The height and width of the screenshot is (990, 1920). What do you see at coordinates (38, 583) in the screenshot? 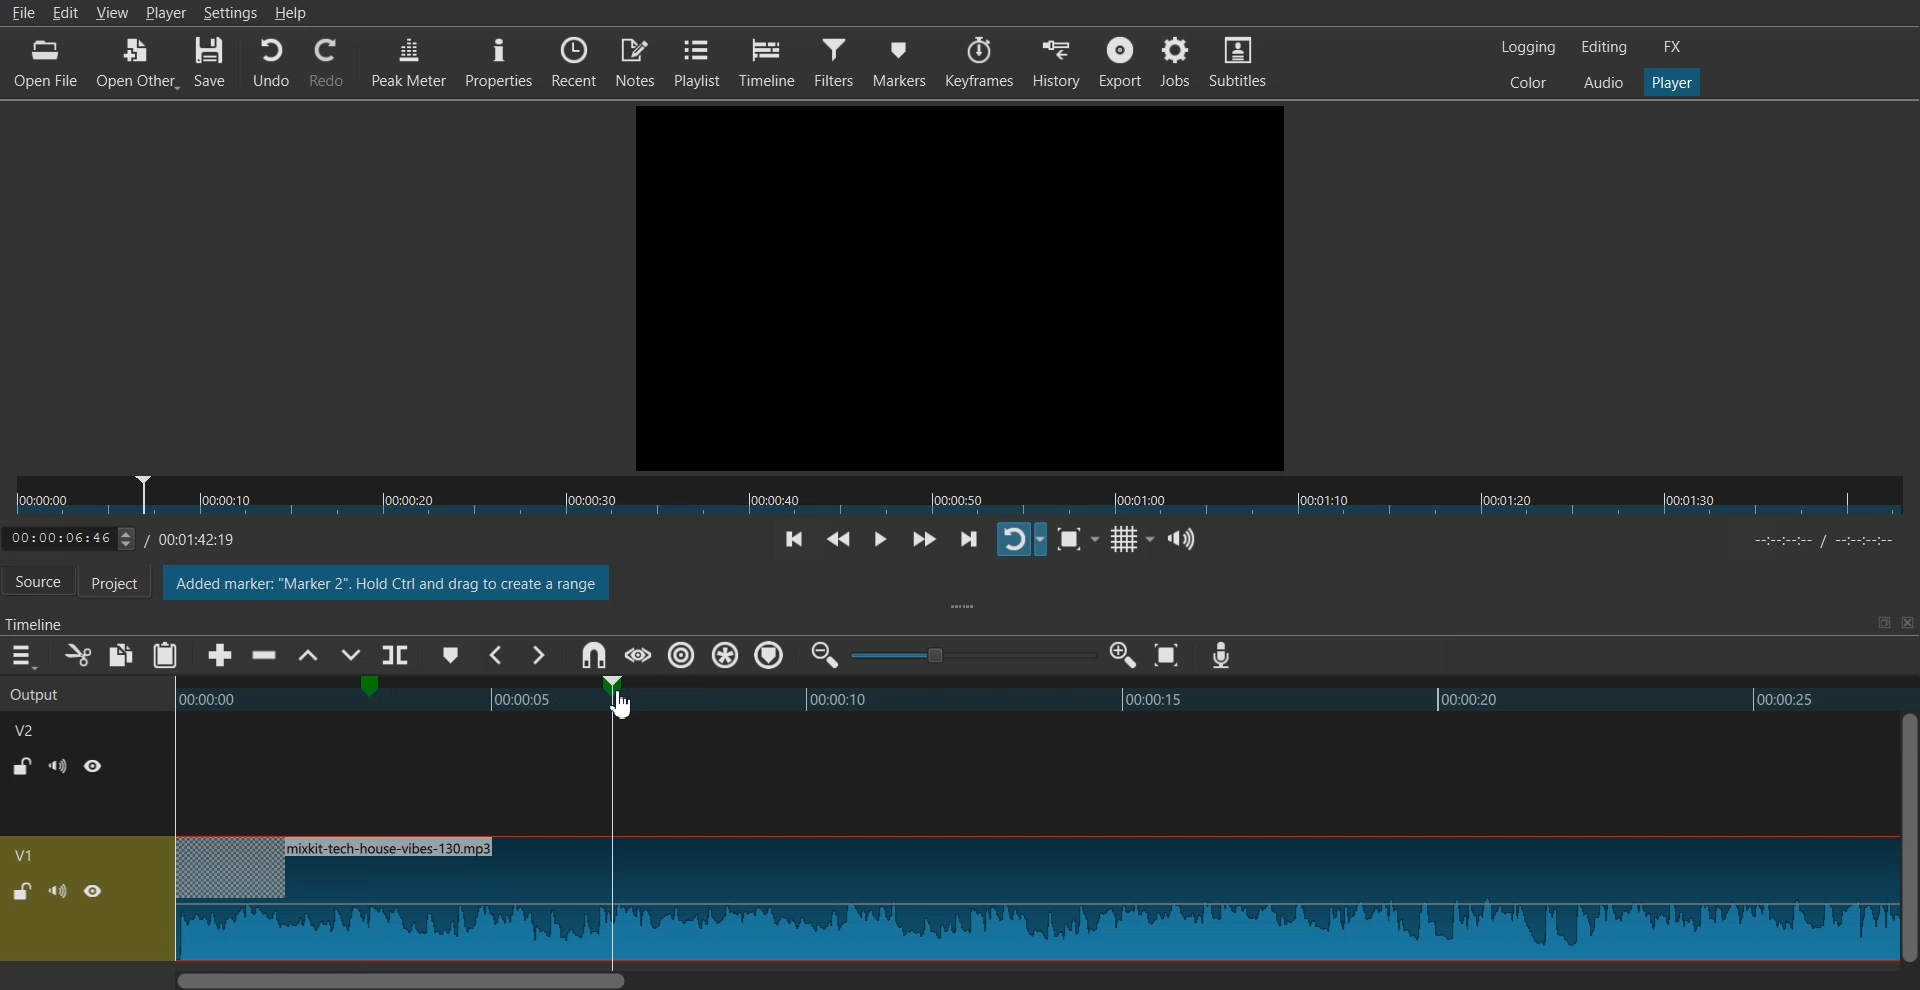
I see `Source` at bounding box center [38, 583].